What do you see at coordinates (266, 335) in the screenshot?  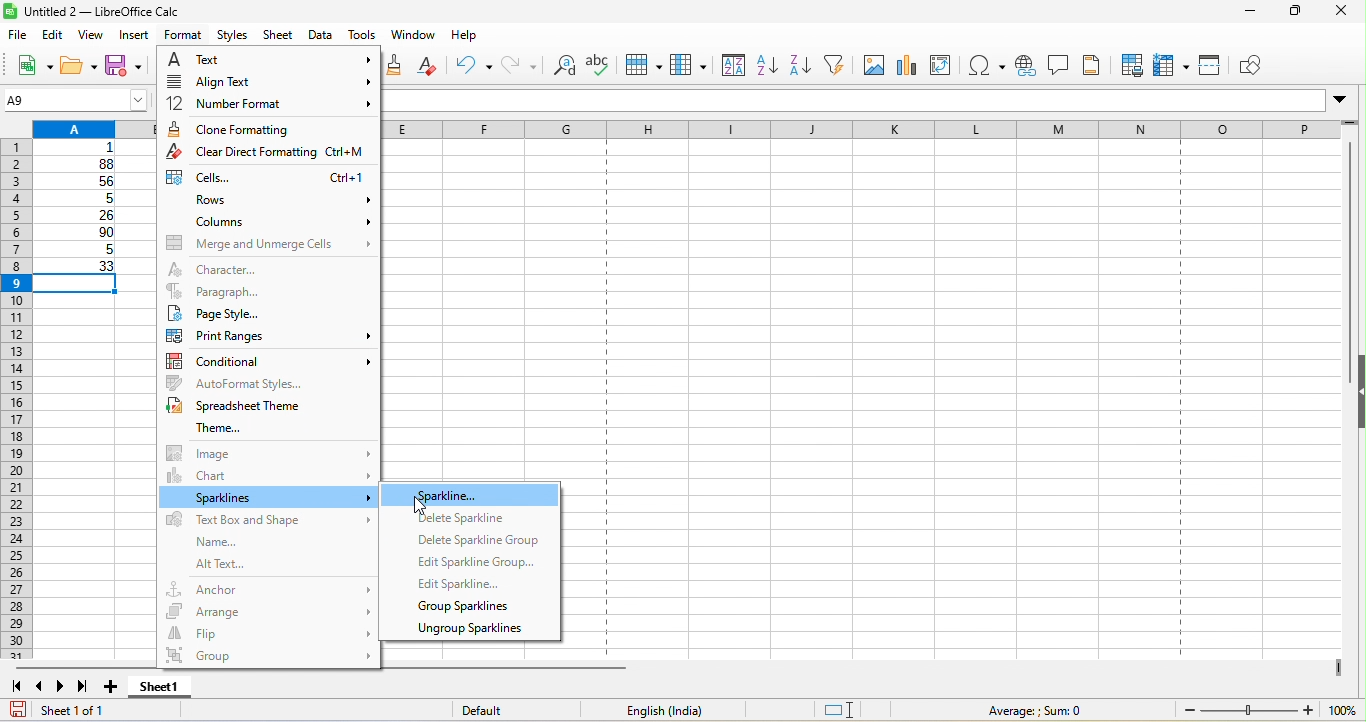 I see `print range` at bounding box center [266, 335].